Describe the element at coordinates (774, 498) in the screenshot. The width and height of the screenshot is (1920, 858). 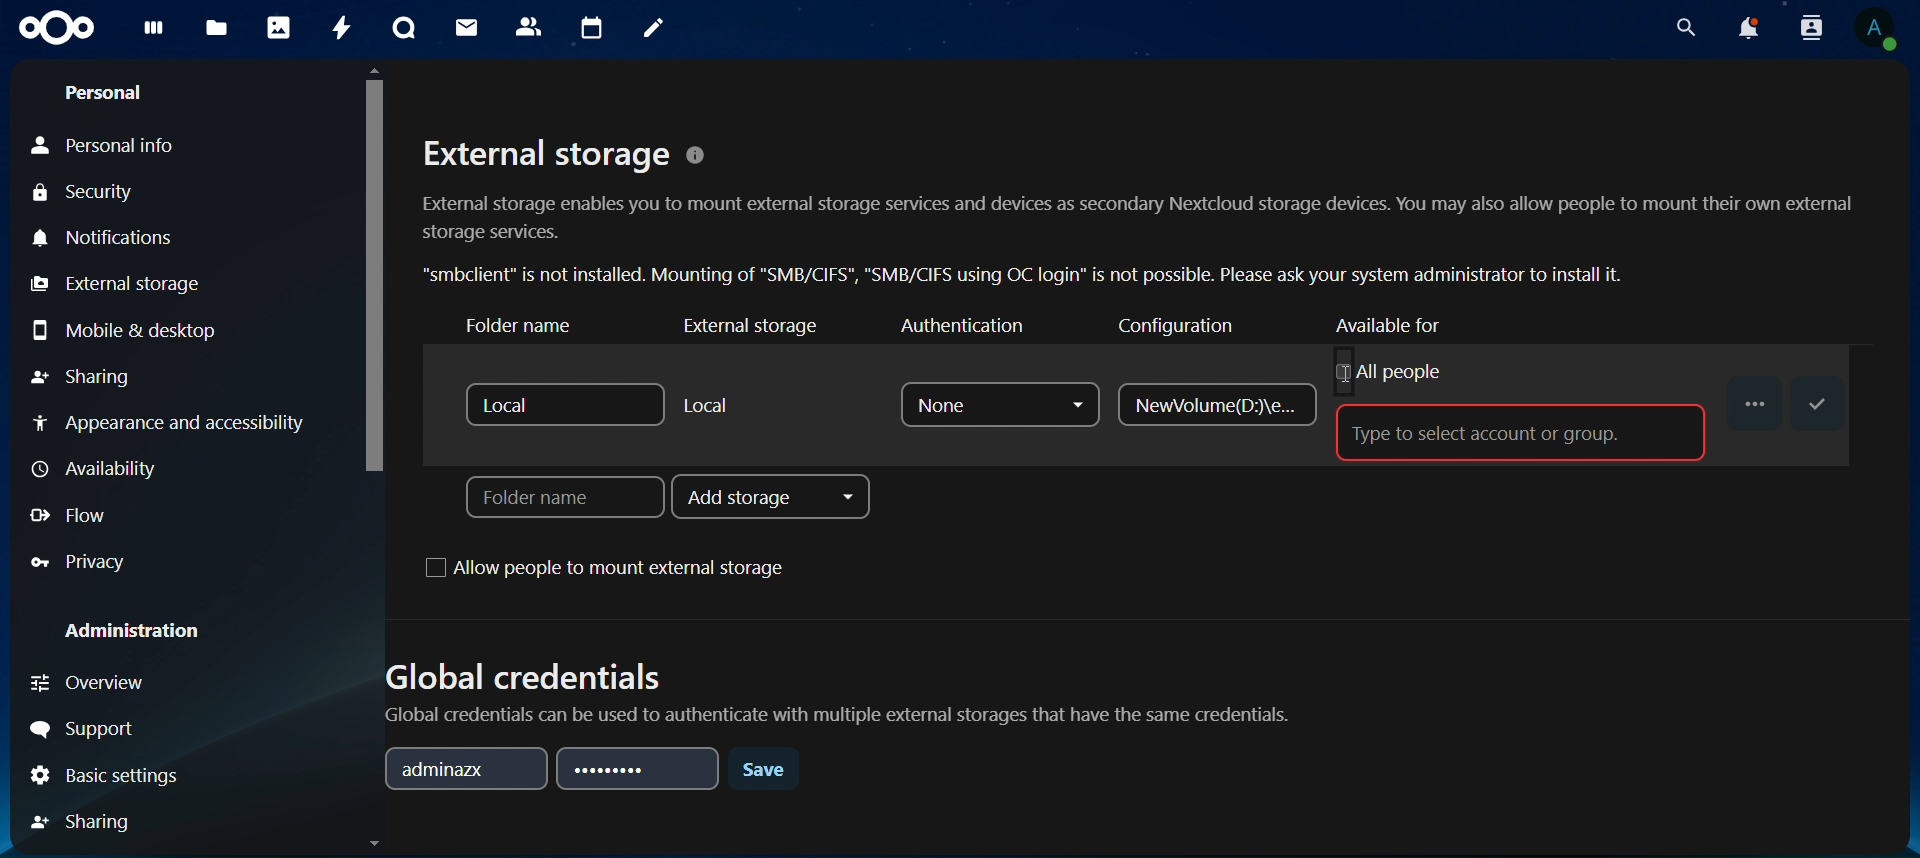
I see `add storage` at that location.